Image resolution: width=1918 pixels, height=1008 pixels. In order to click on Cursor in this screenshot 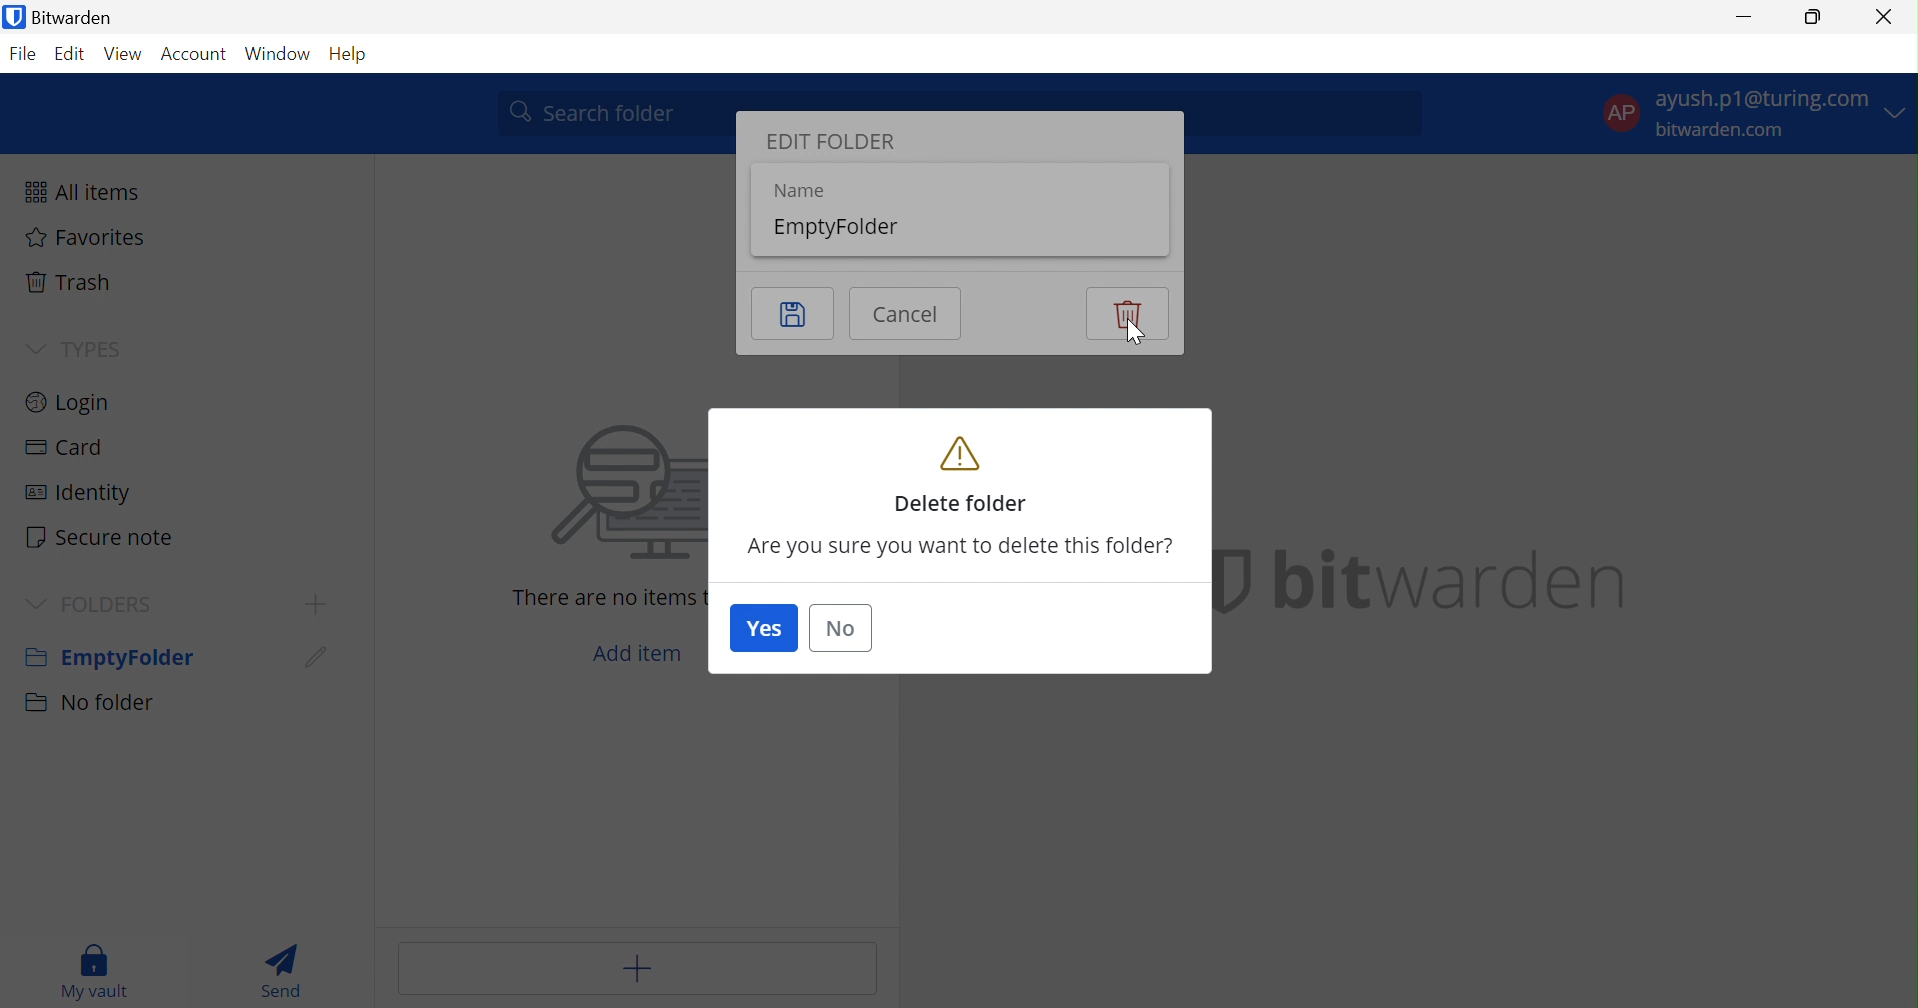, I will do `click(312, 664)`.